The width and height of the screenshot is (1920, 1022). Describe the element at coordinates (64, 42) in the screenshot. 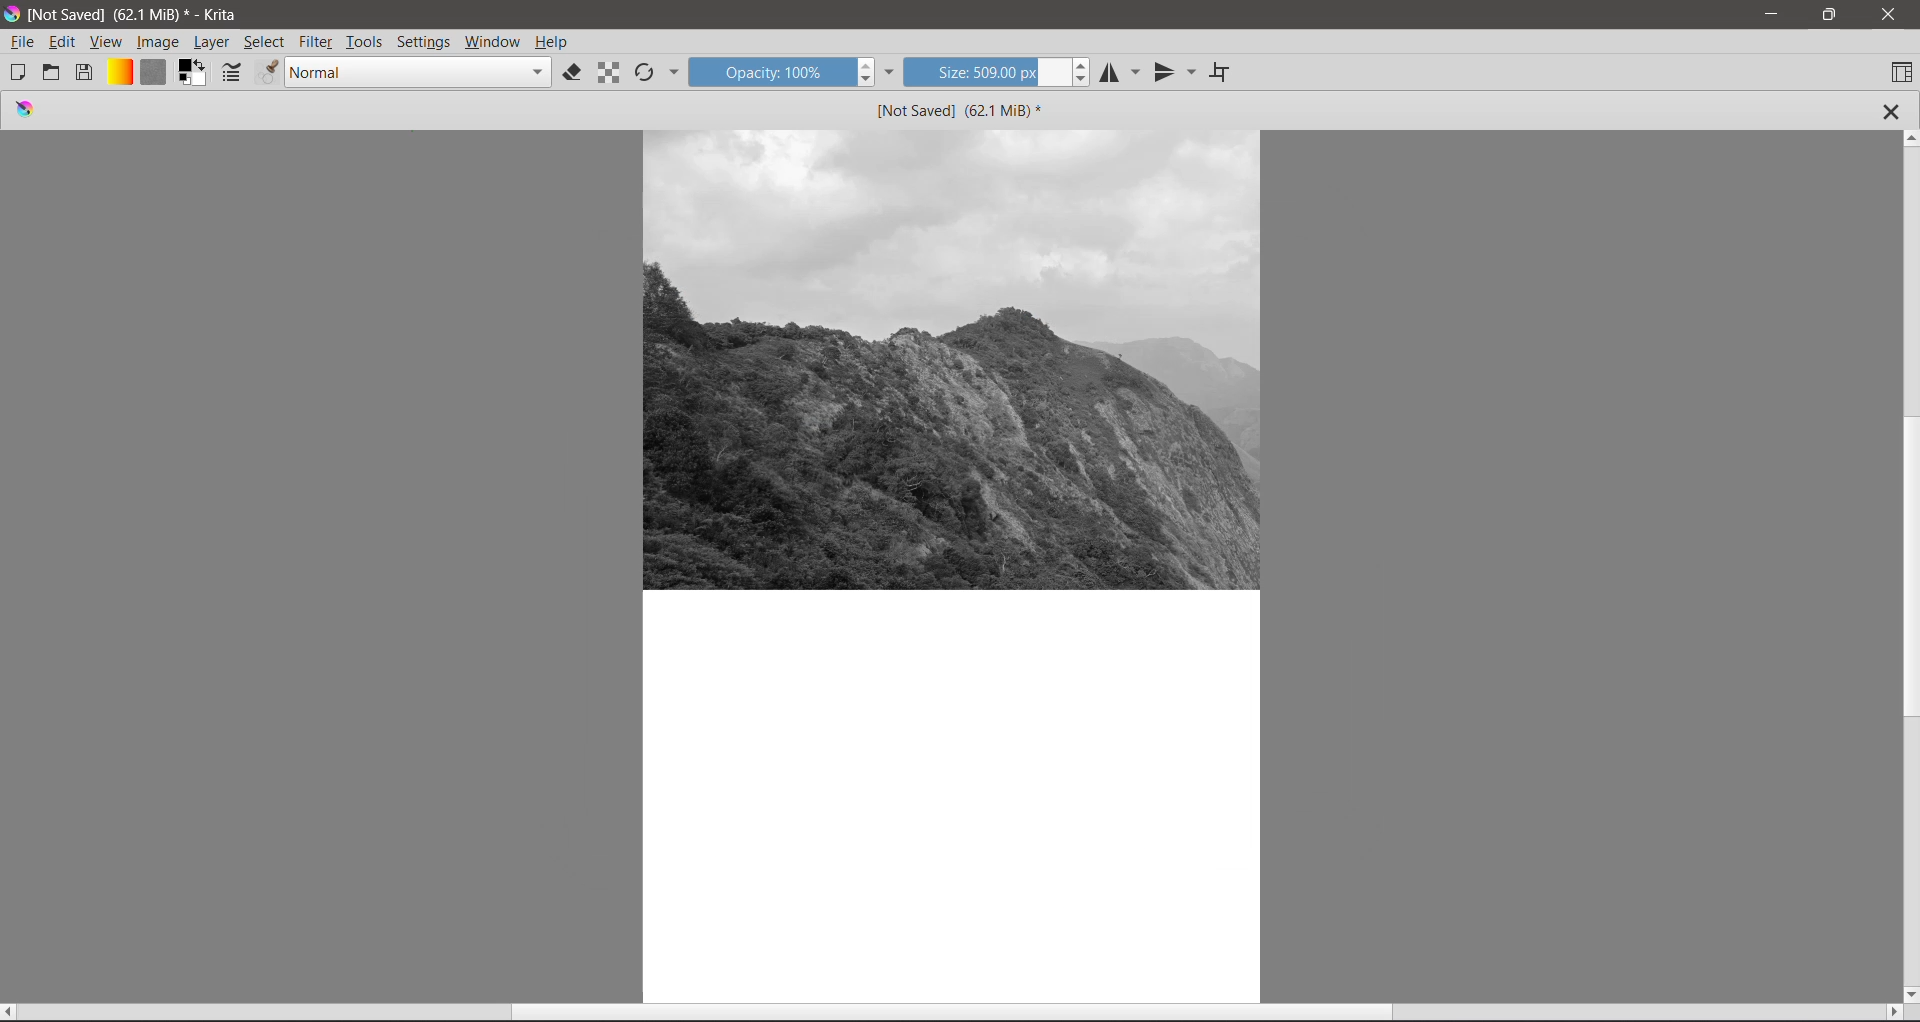

I see `Edit` at that location.